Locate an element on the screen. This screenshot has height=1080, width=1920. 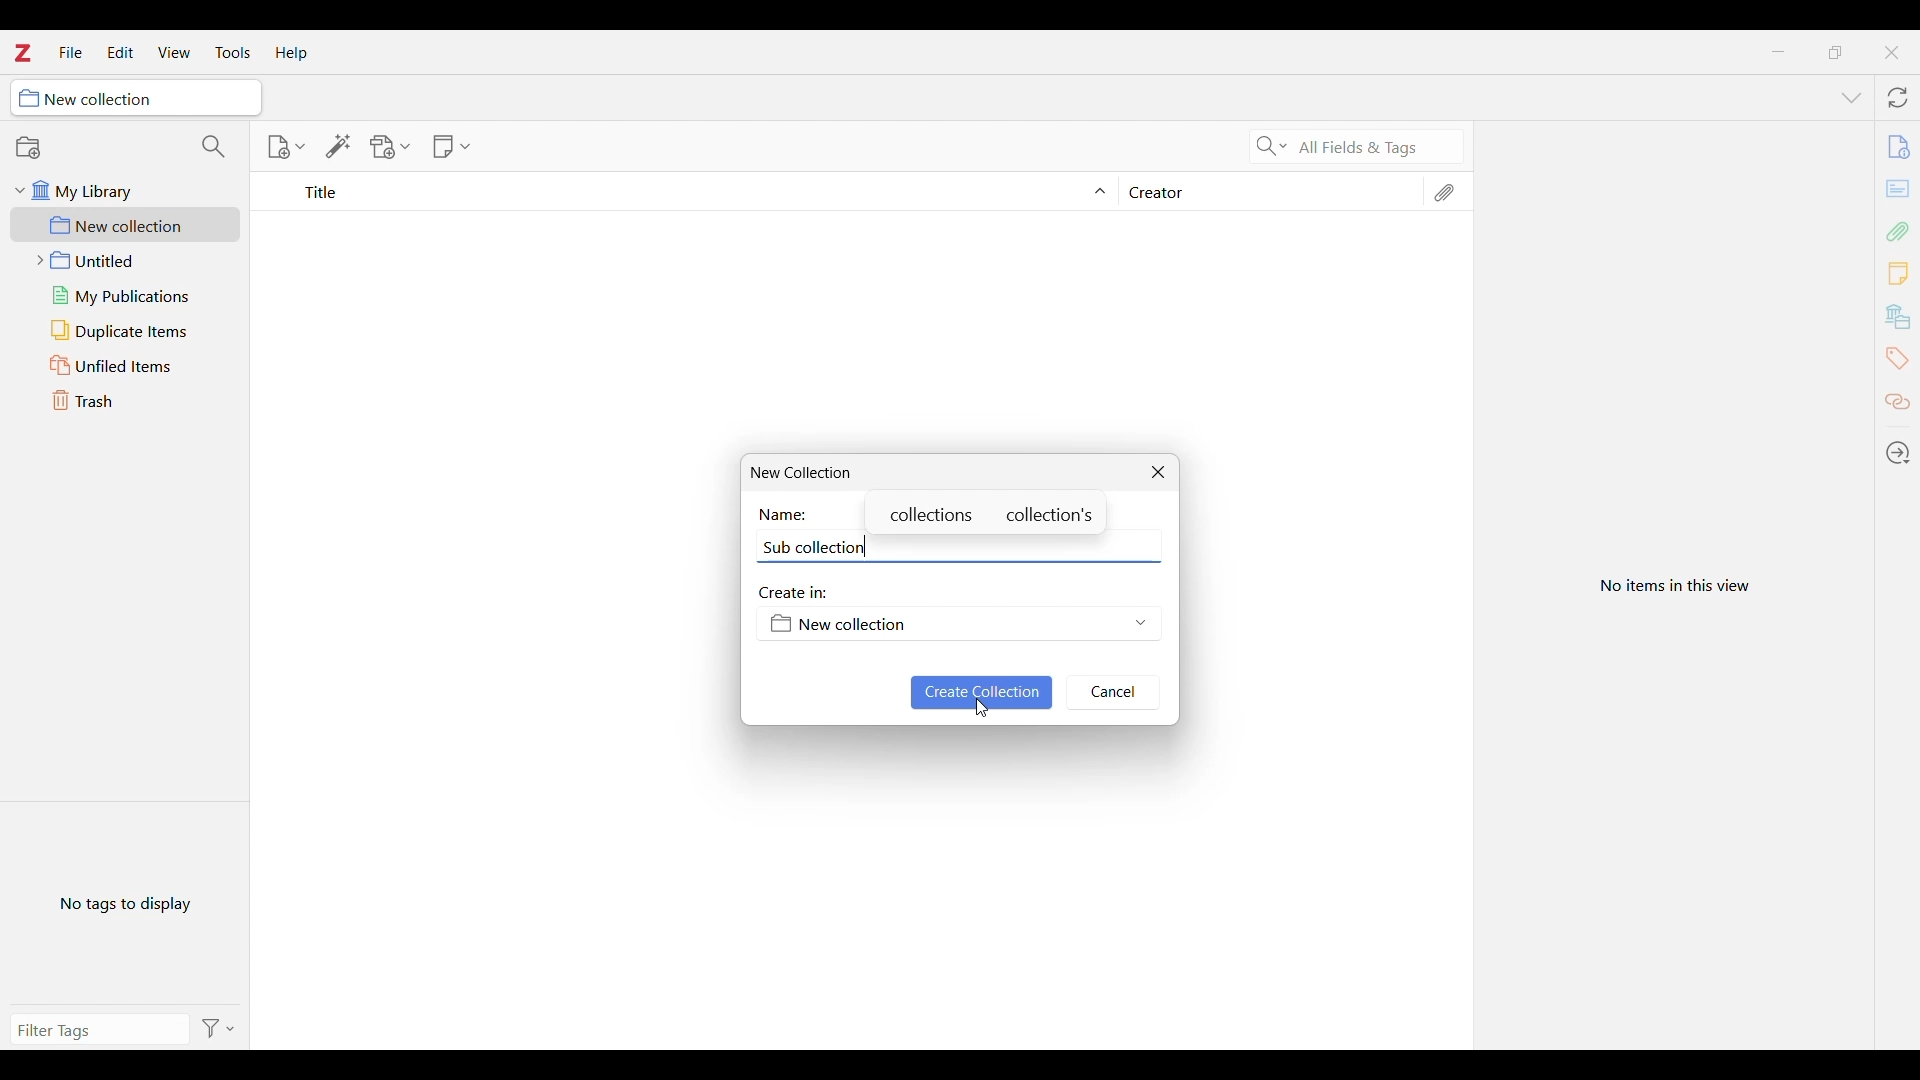
Locate is located at coordinates (1898, 453).